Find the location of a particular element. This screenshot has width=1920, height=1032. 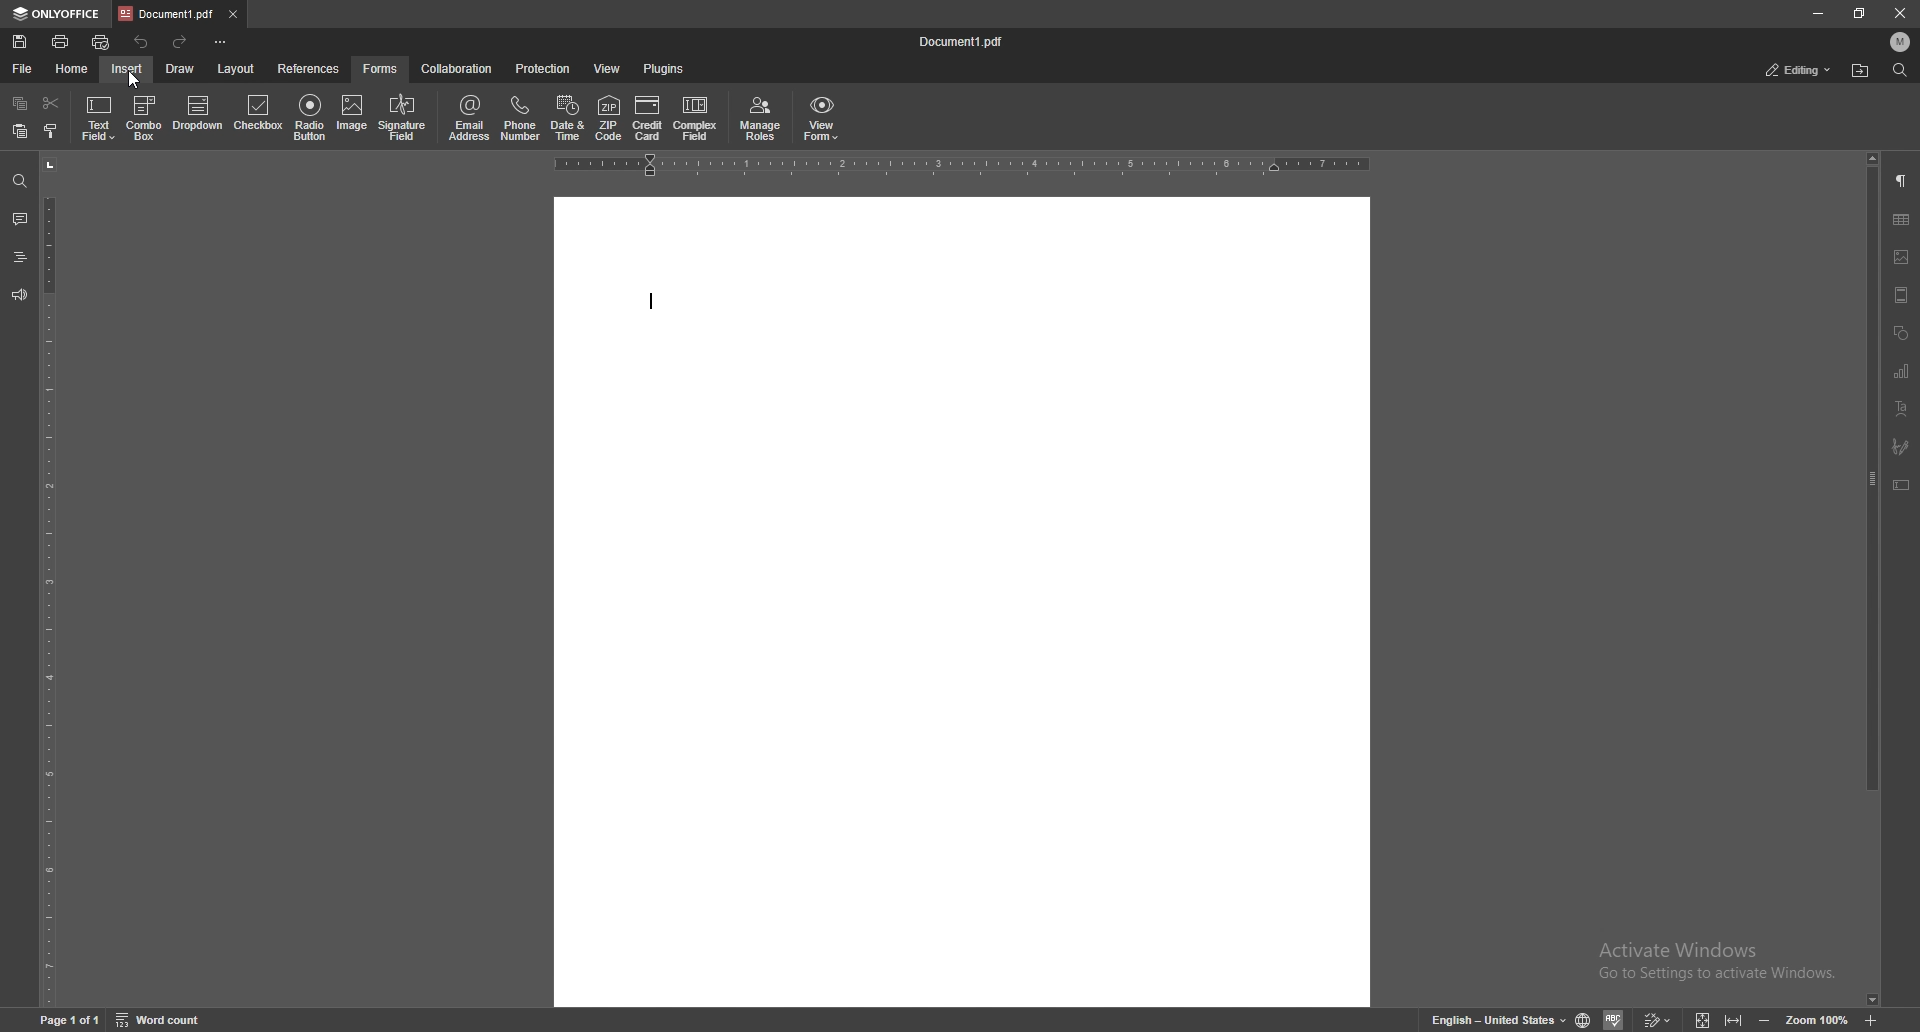

radio button is located at coordinates (310, 118).